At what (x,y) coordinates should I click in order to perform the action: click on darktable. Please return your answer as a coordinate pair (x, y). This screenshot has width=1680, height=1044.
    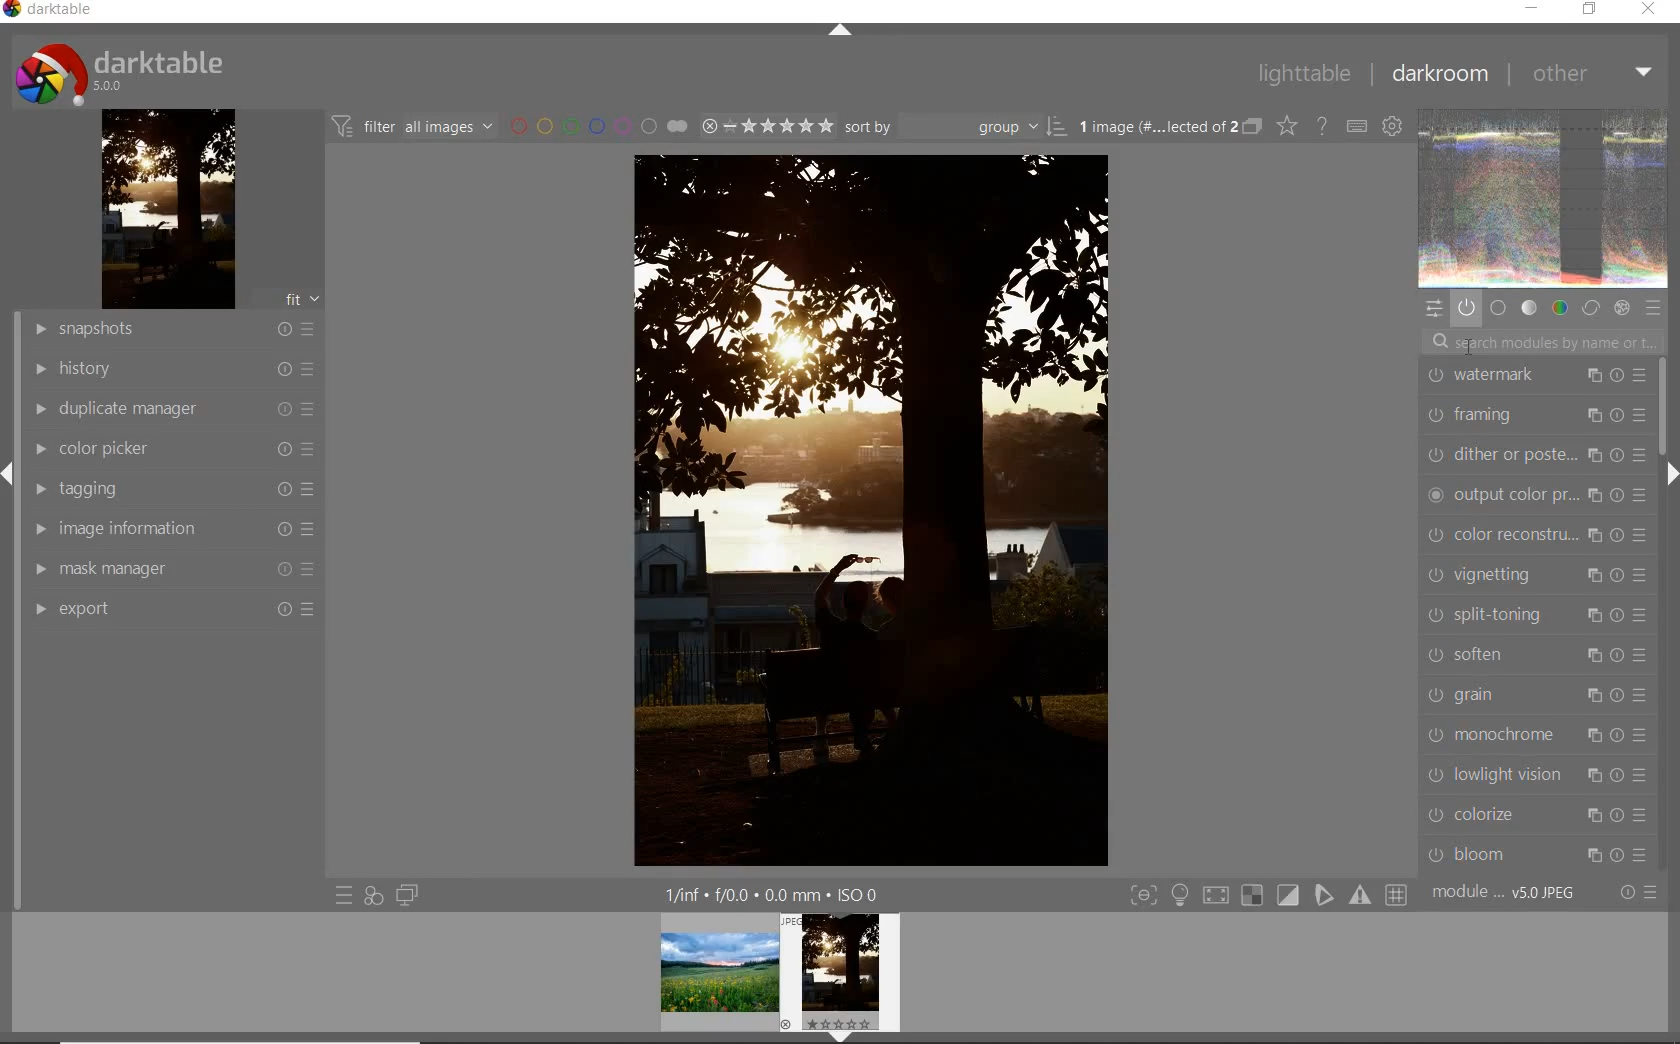
    Looking at the image, I should click on (119, 71).